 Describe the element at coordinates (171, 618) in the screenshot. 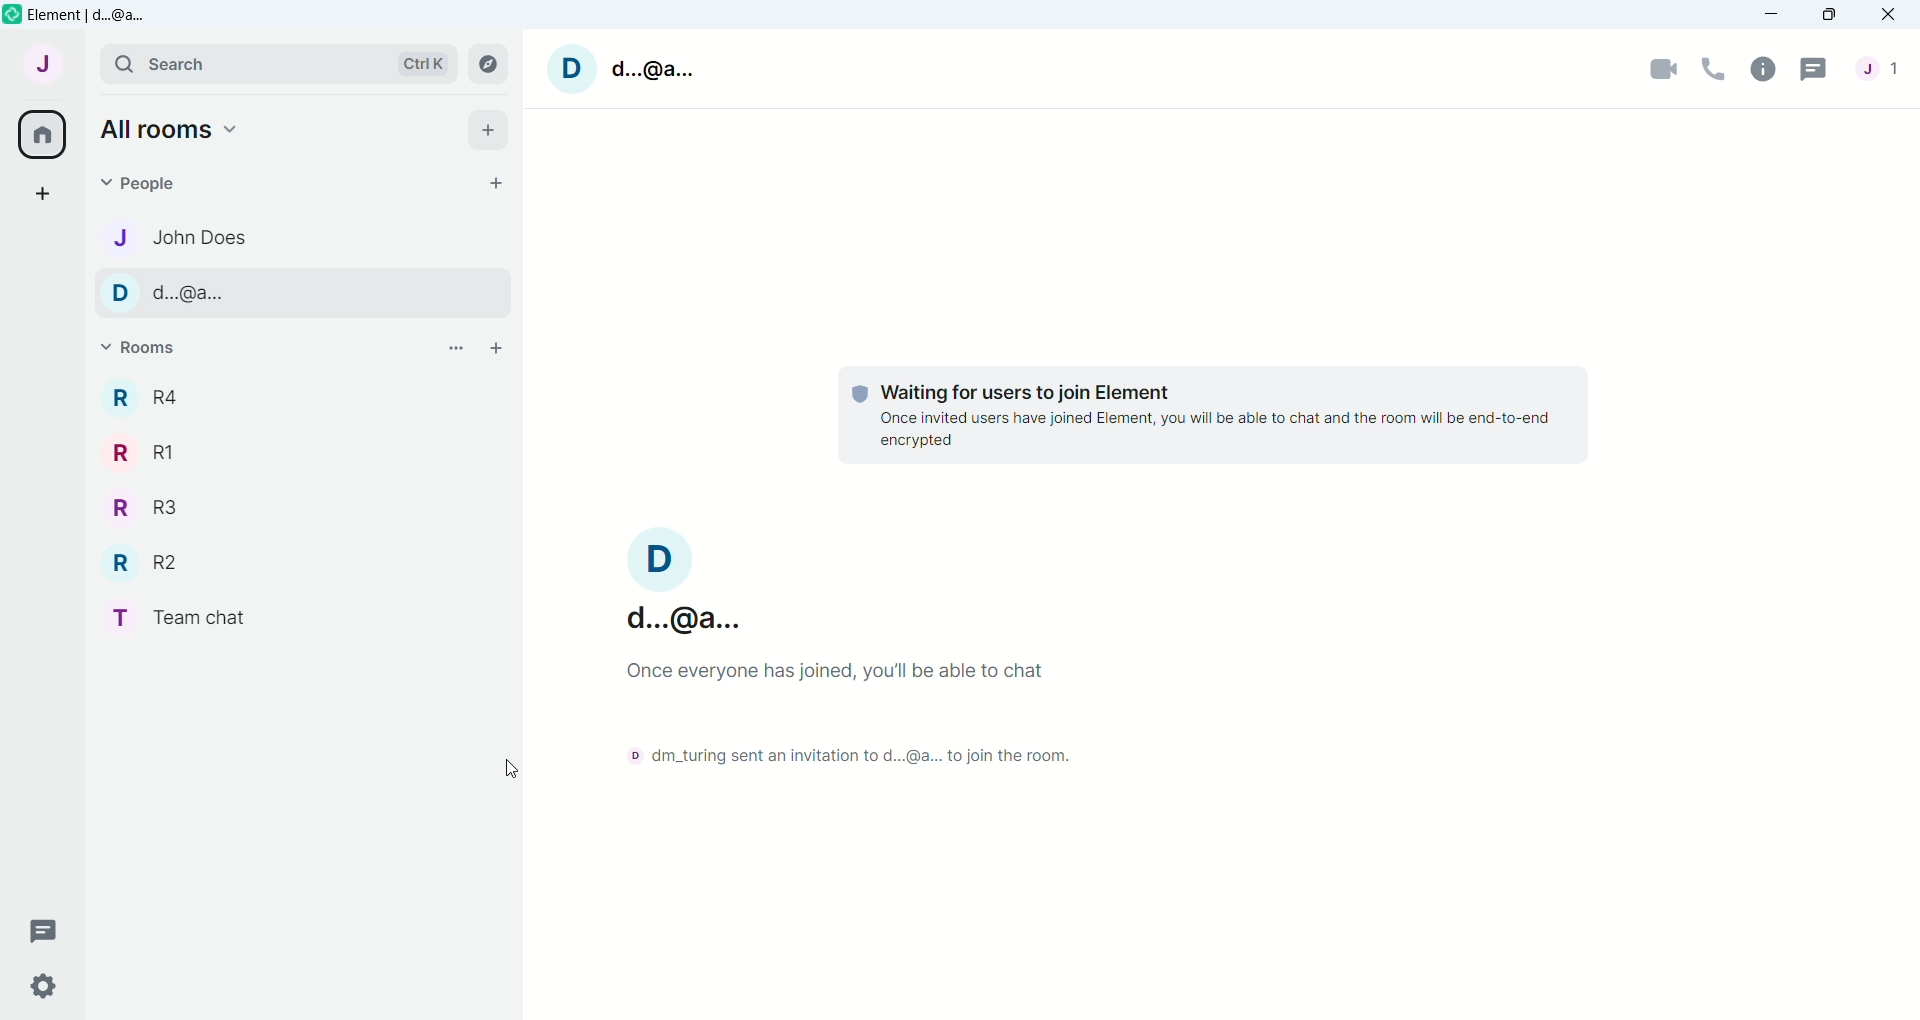

I see `Room Team Chat` at that location.